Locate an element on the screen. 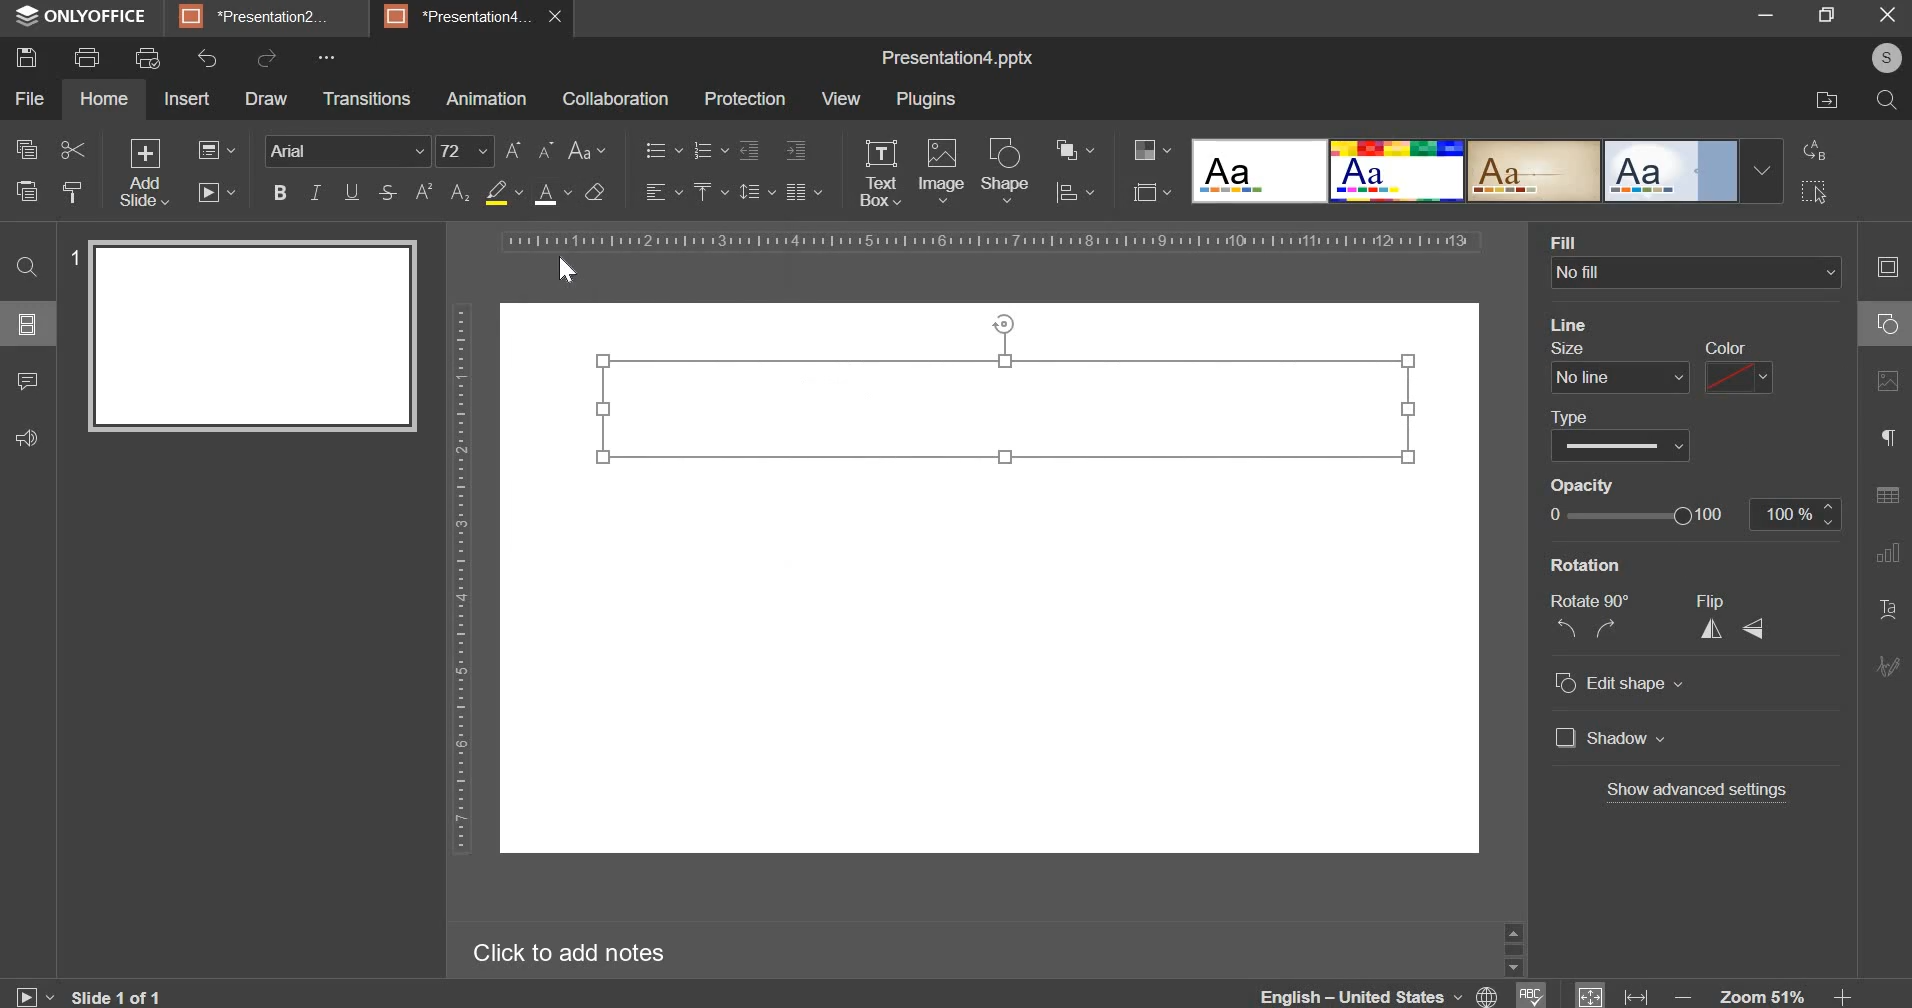  opacity slider is located at coordinates (1634, 516).